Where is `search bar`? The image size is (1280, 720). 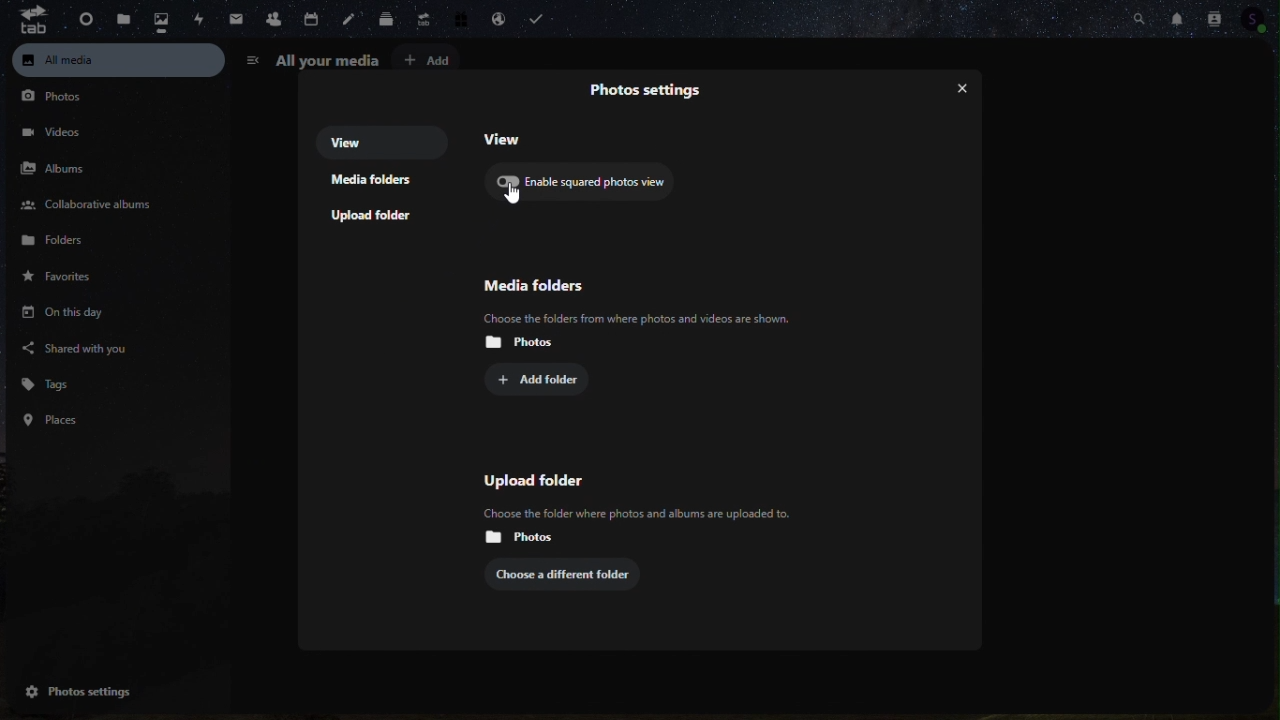 search bar is located at coordinates (1143, 19).